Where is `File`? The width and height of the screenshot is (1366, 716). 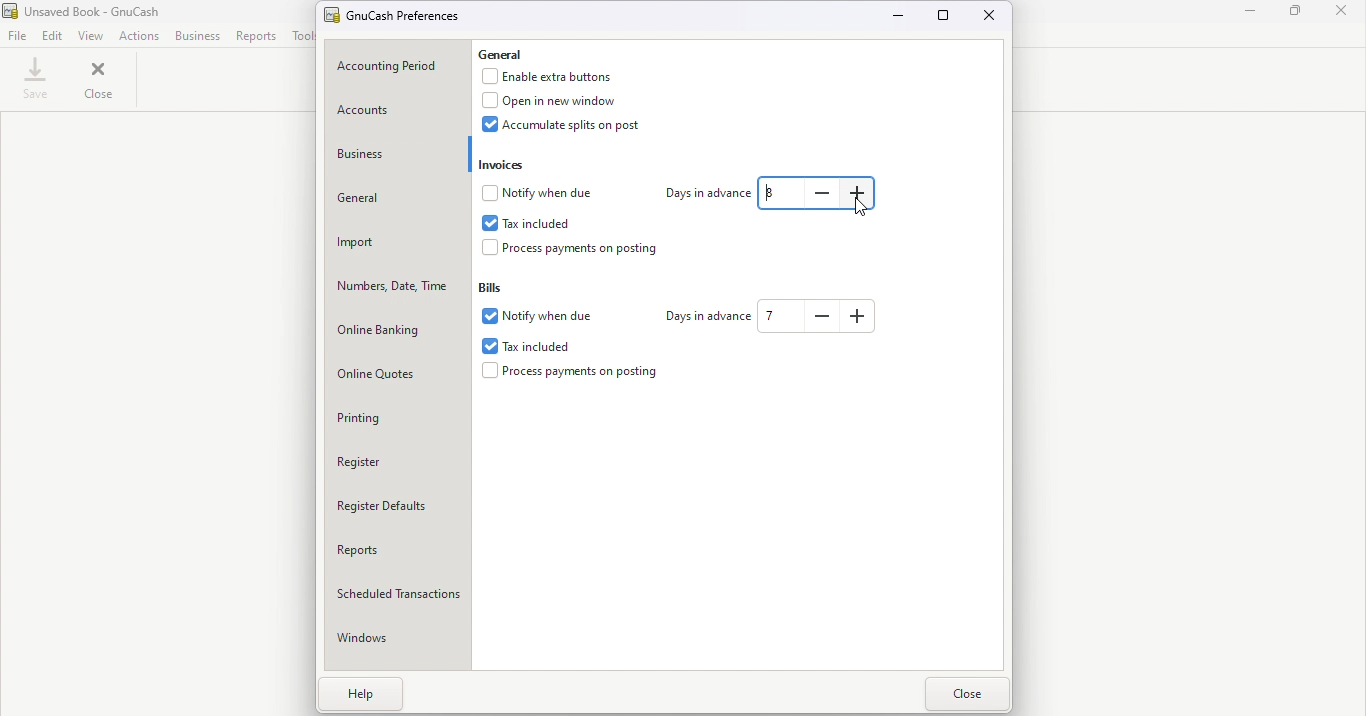 File is located at coordinates (17, 36).